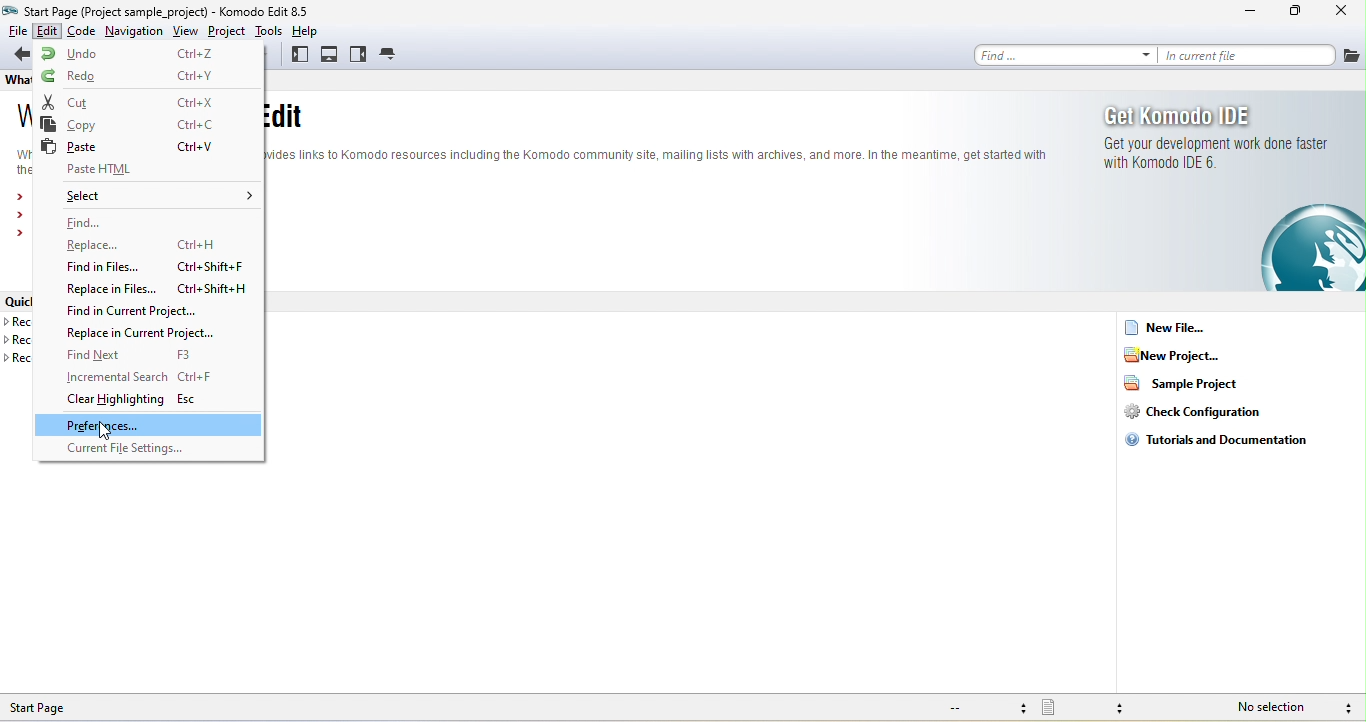 The width and height of the screenshot is (1366, 722). I want to click on code, so click(81, 30).